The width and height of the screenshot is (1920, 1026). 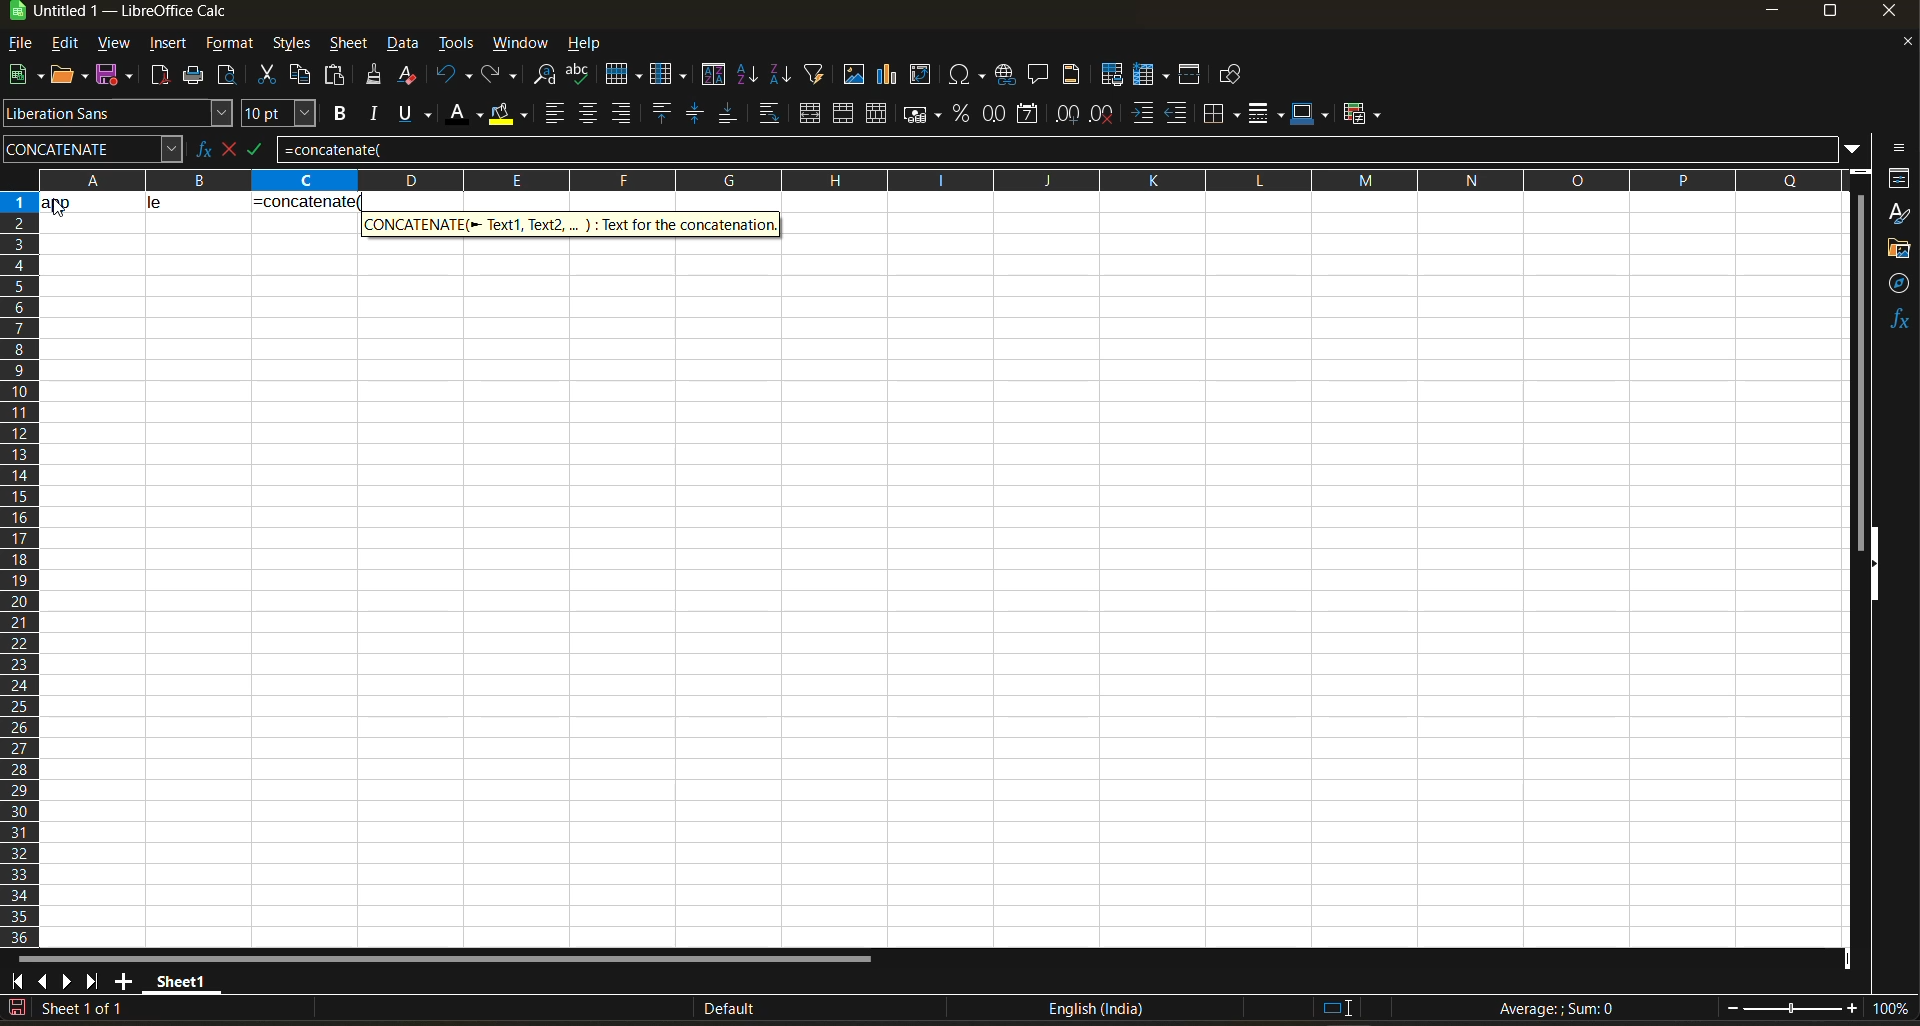 What do you see at coordinates (1265, 114) in the screenshot?
I see `border style` at bounding box center [1265, 114].